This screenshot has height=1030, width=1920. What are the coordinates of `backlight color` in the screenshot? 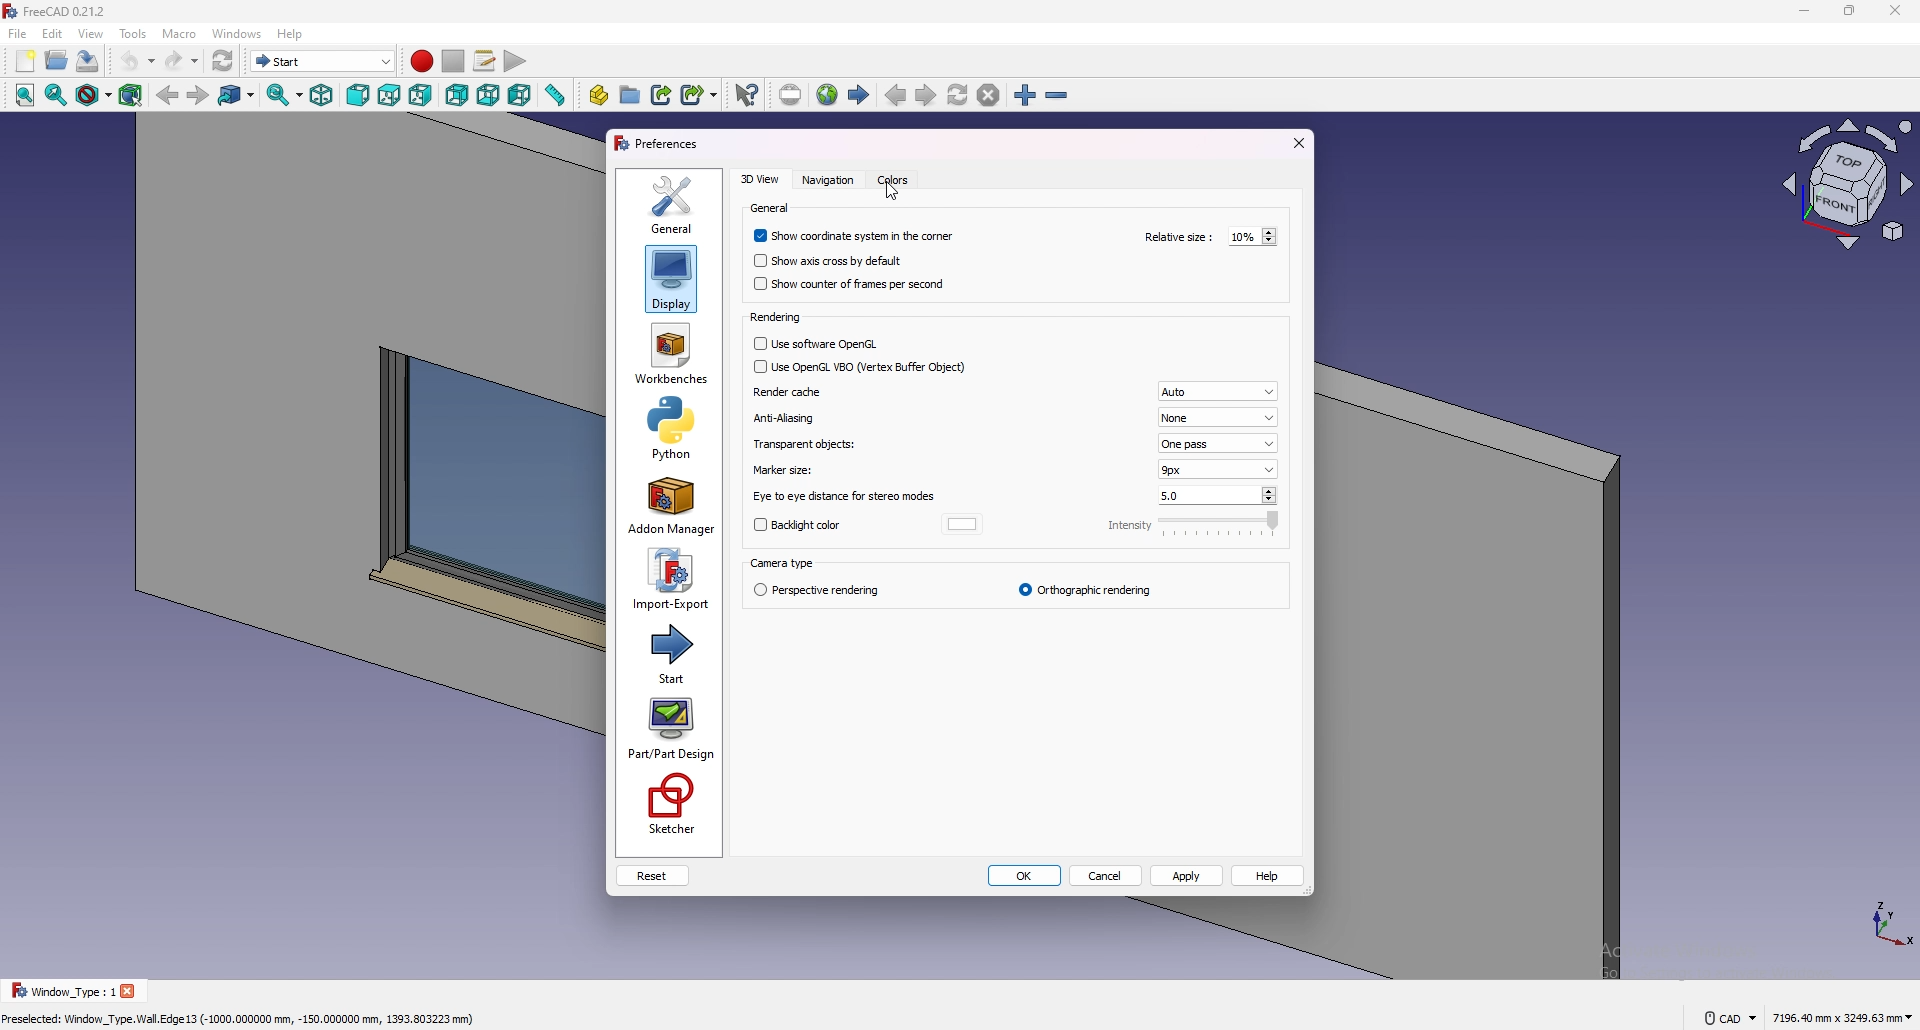 It's located at (962, 524).